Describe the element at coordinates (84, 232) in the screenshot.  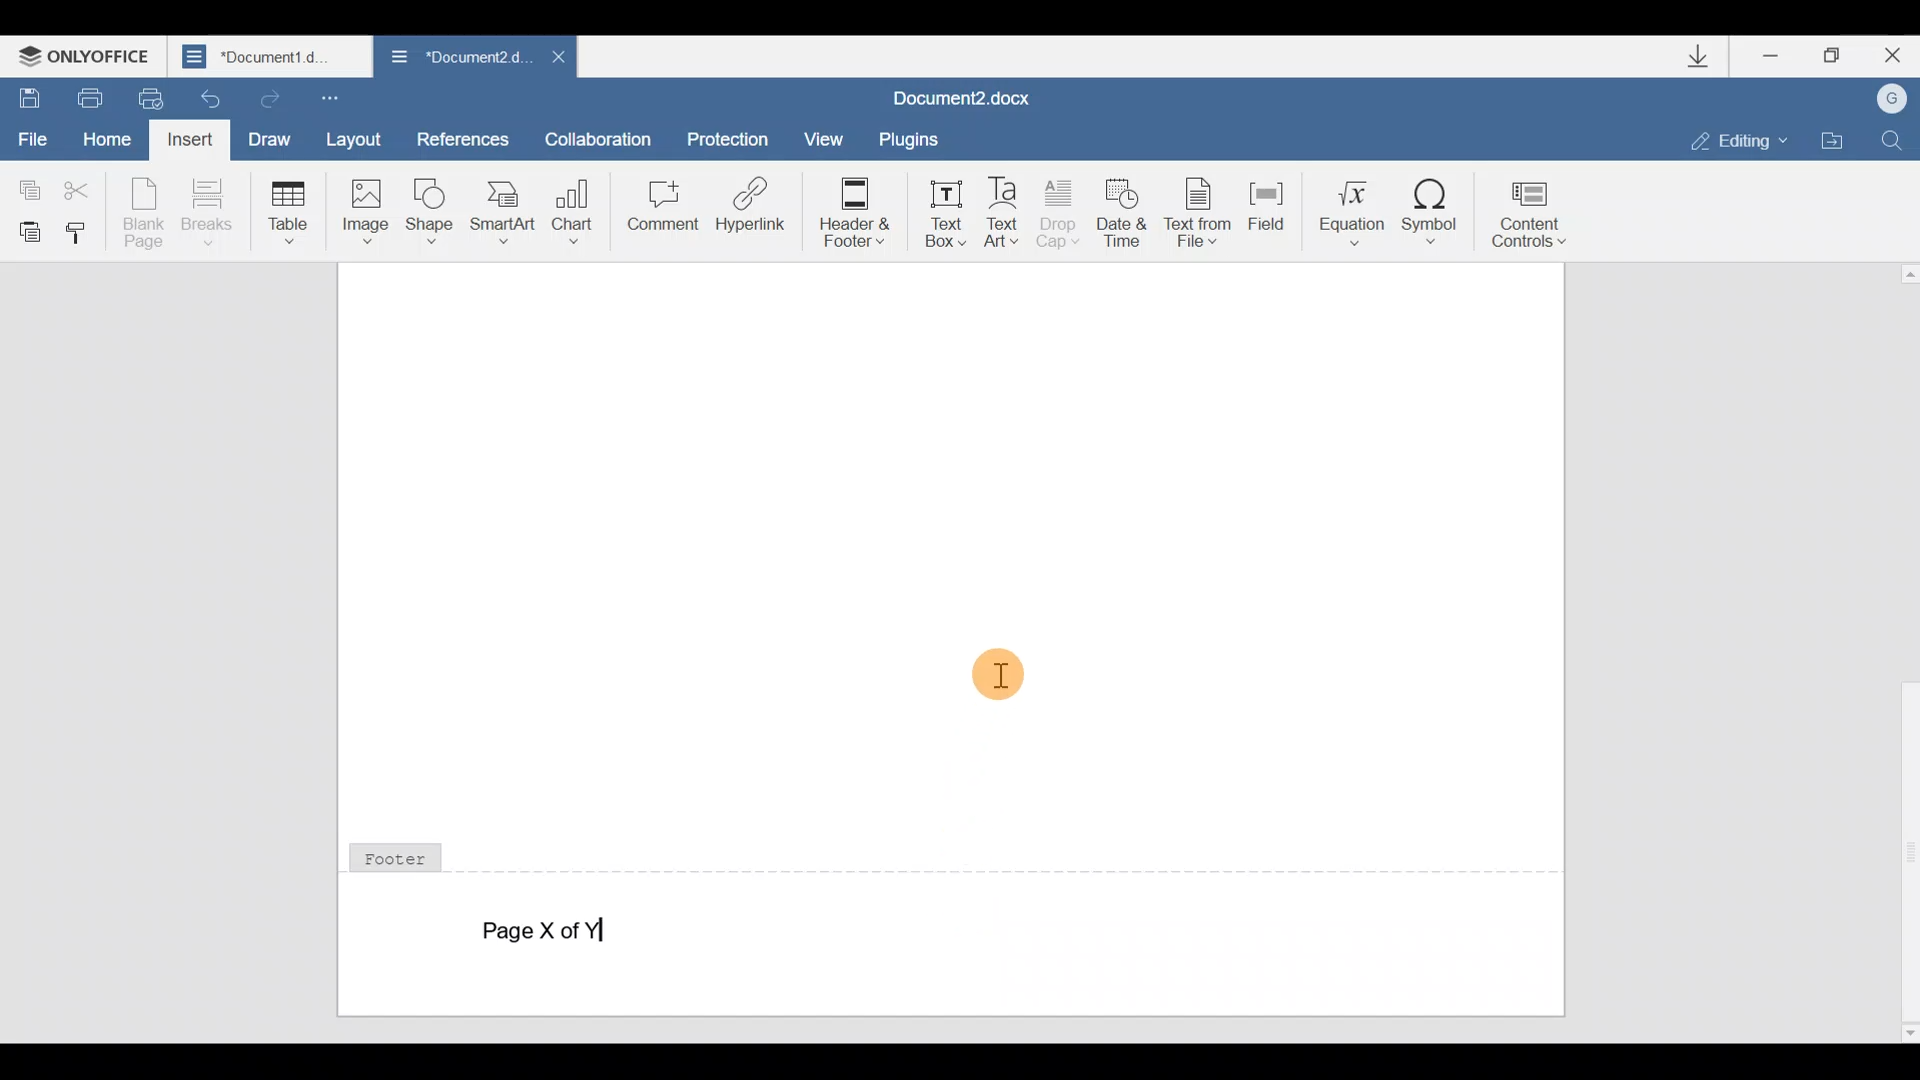
I see `Copy style` at that location.